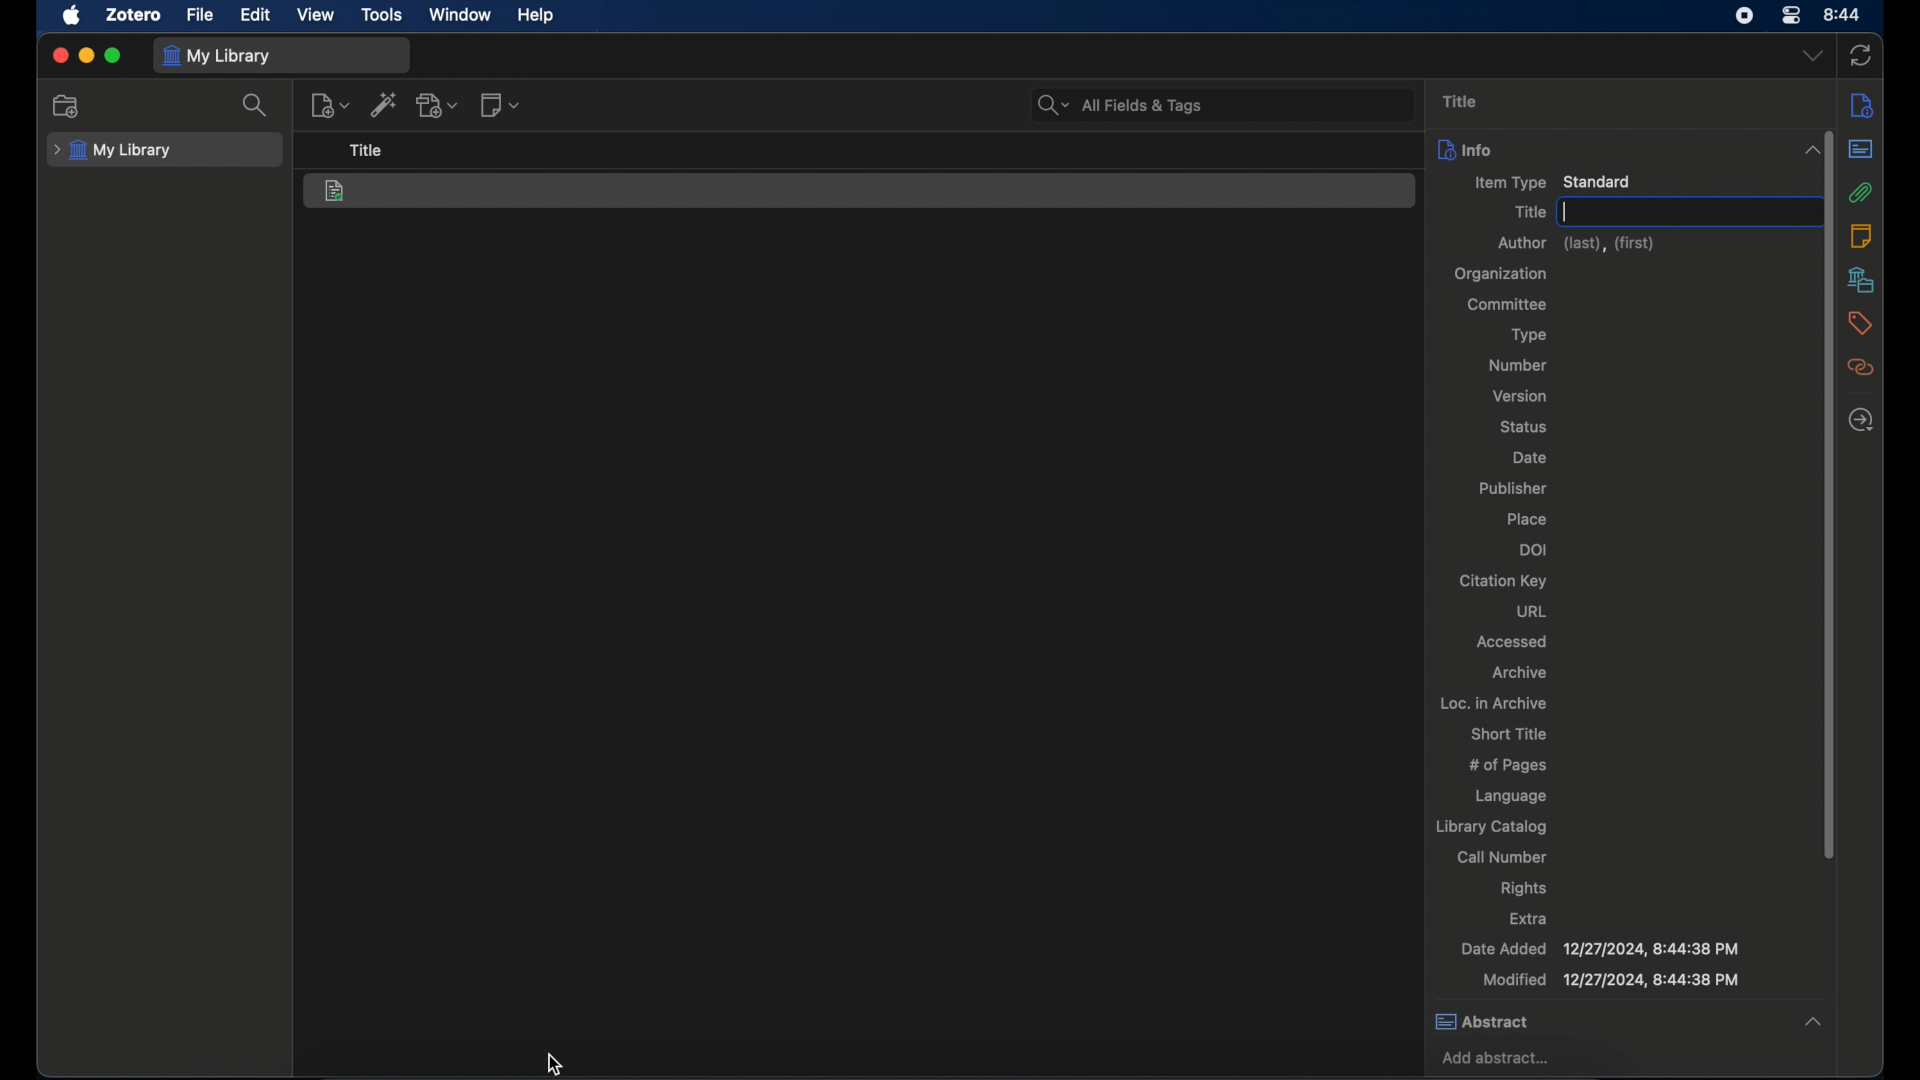 The height and width of the screenshot is (1080, 1920). Describe the element at coordinates (1511, 766) in the screenshot. I see `no of pages` at that location.